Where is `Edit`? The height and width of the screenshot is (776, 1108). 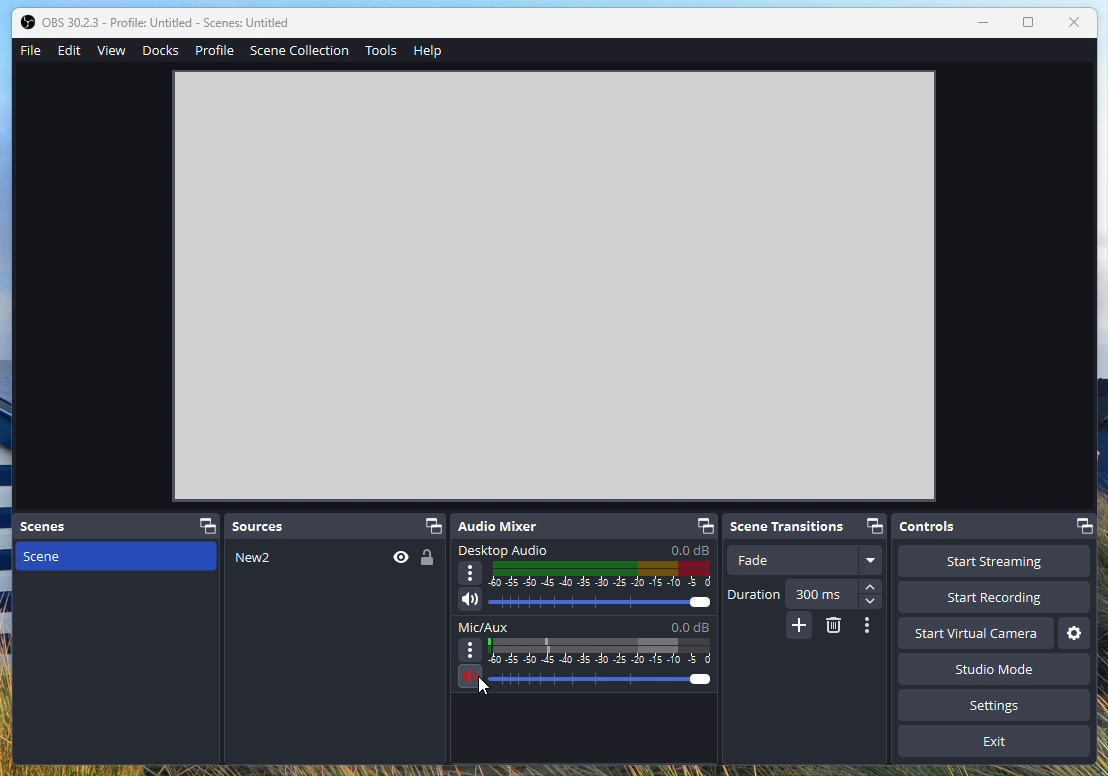
Edit is located at coordinates (71, 51).